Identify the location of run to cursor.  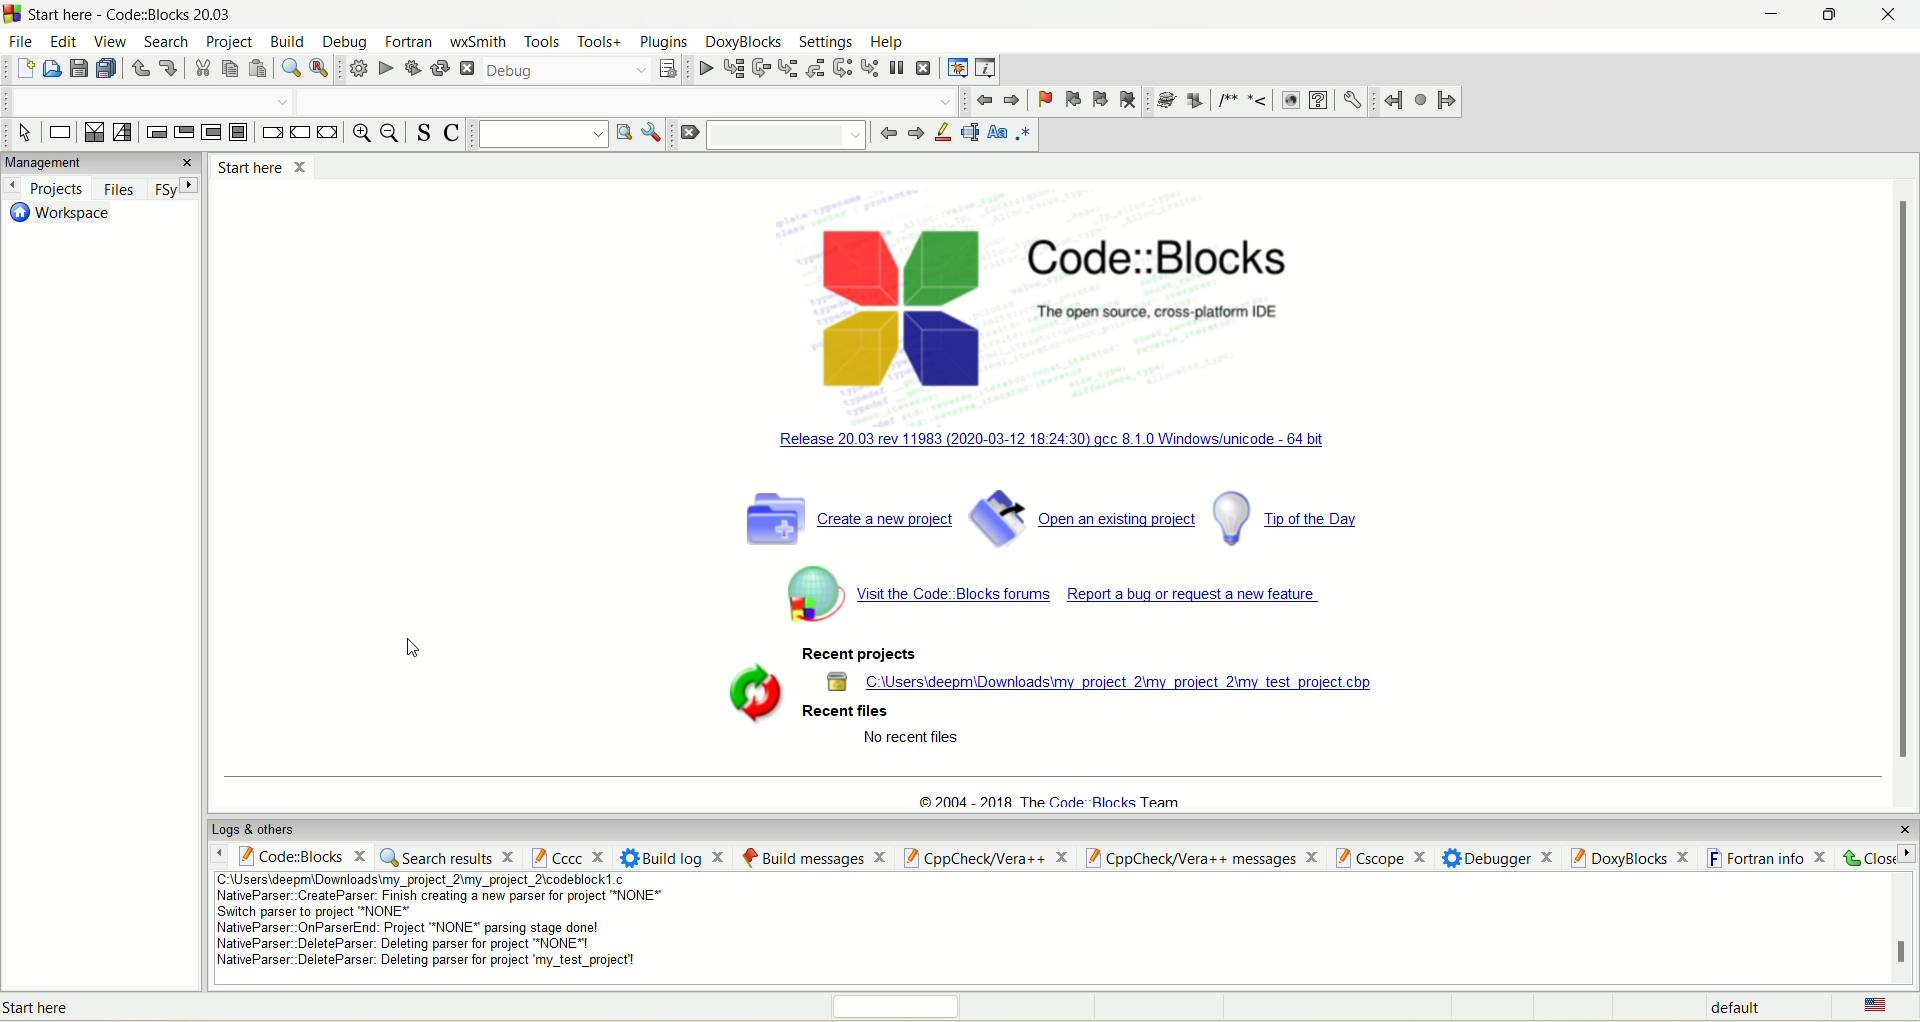
(733, 69).